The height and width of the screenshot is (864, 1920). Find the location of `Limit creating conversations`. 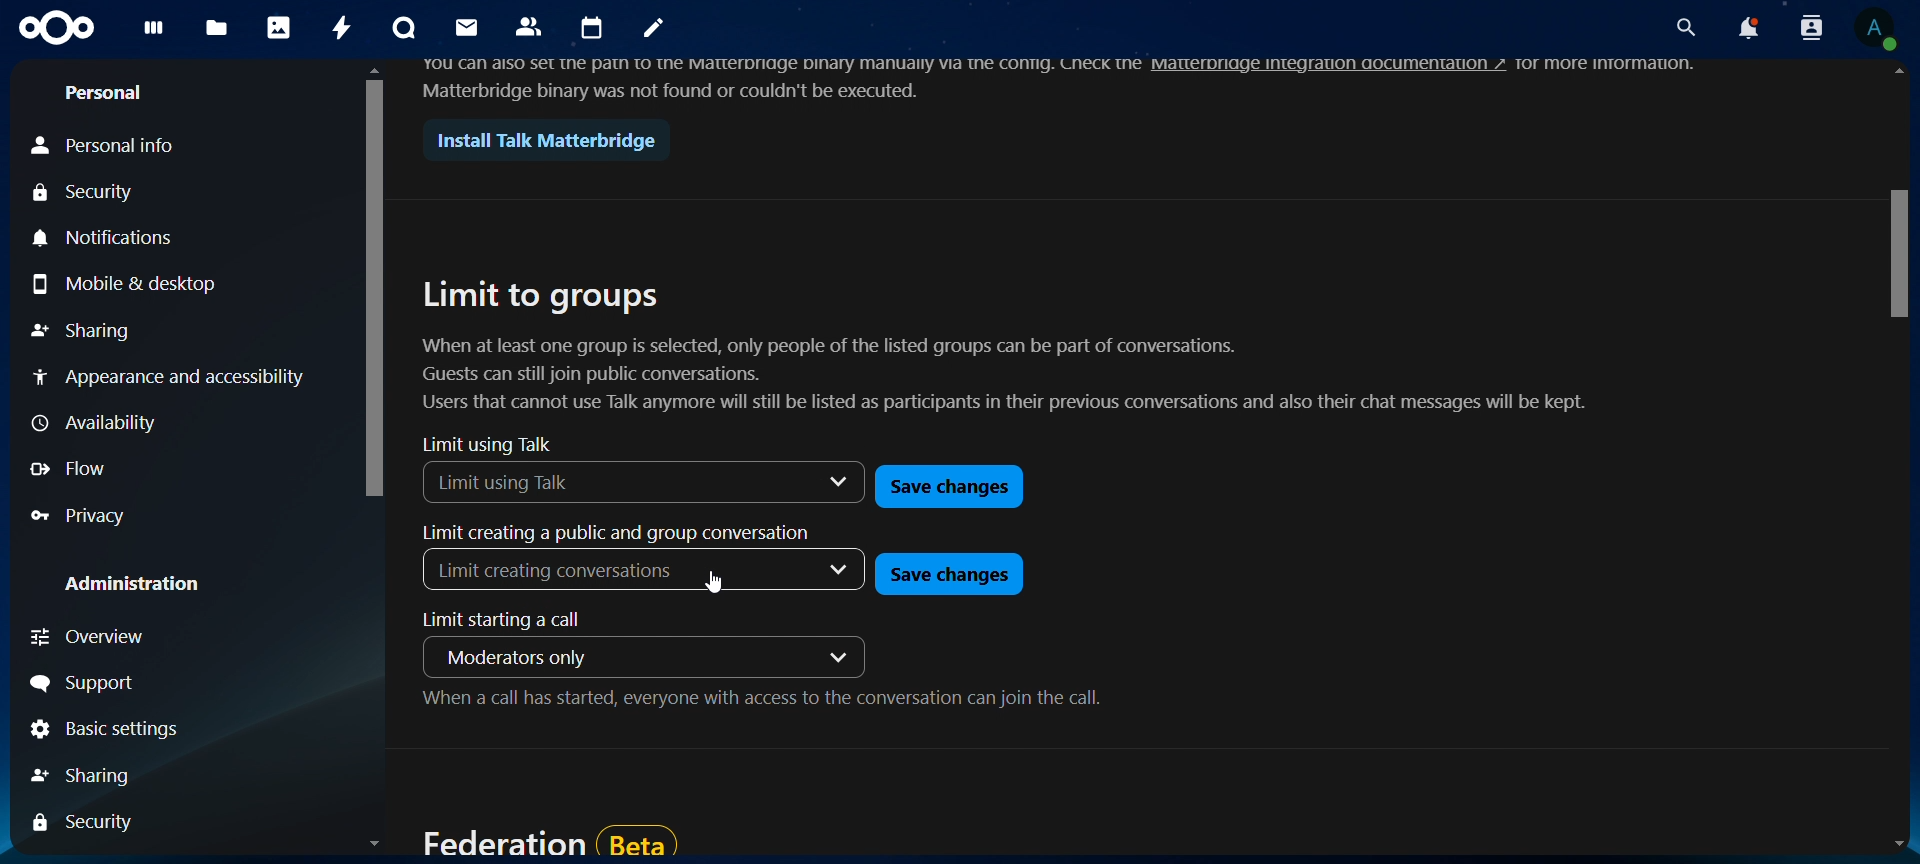

Limit creating conversations is located at coordinates (646, 571).